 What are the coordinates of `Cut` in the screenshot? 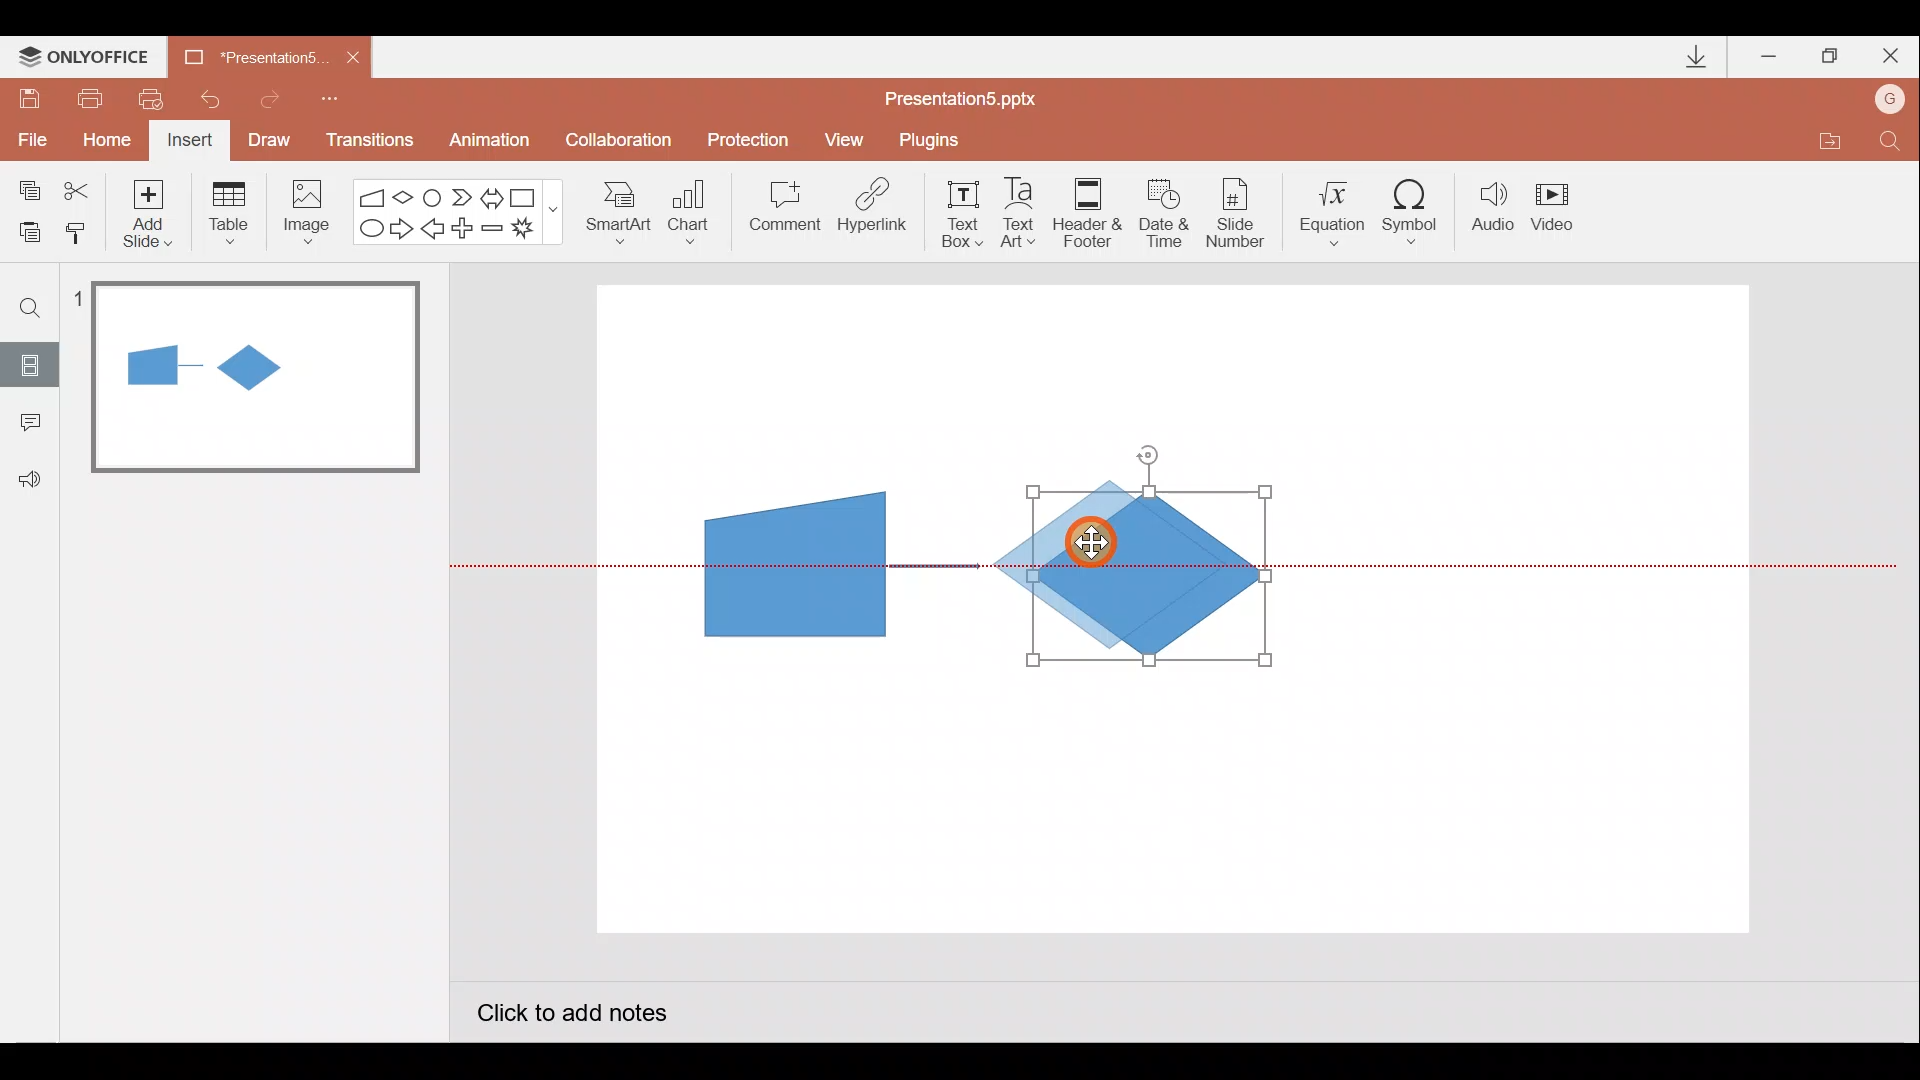 It's located at (80, 187).